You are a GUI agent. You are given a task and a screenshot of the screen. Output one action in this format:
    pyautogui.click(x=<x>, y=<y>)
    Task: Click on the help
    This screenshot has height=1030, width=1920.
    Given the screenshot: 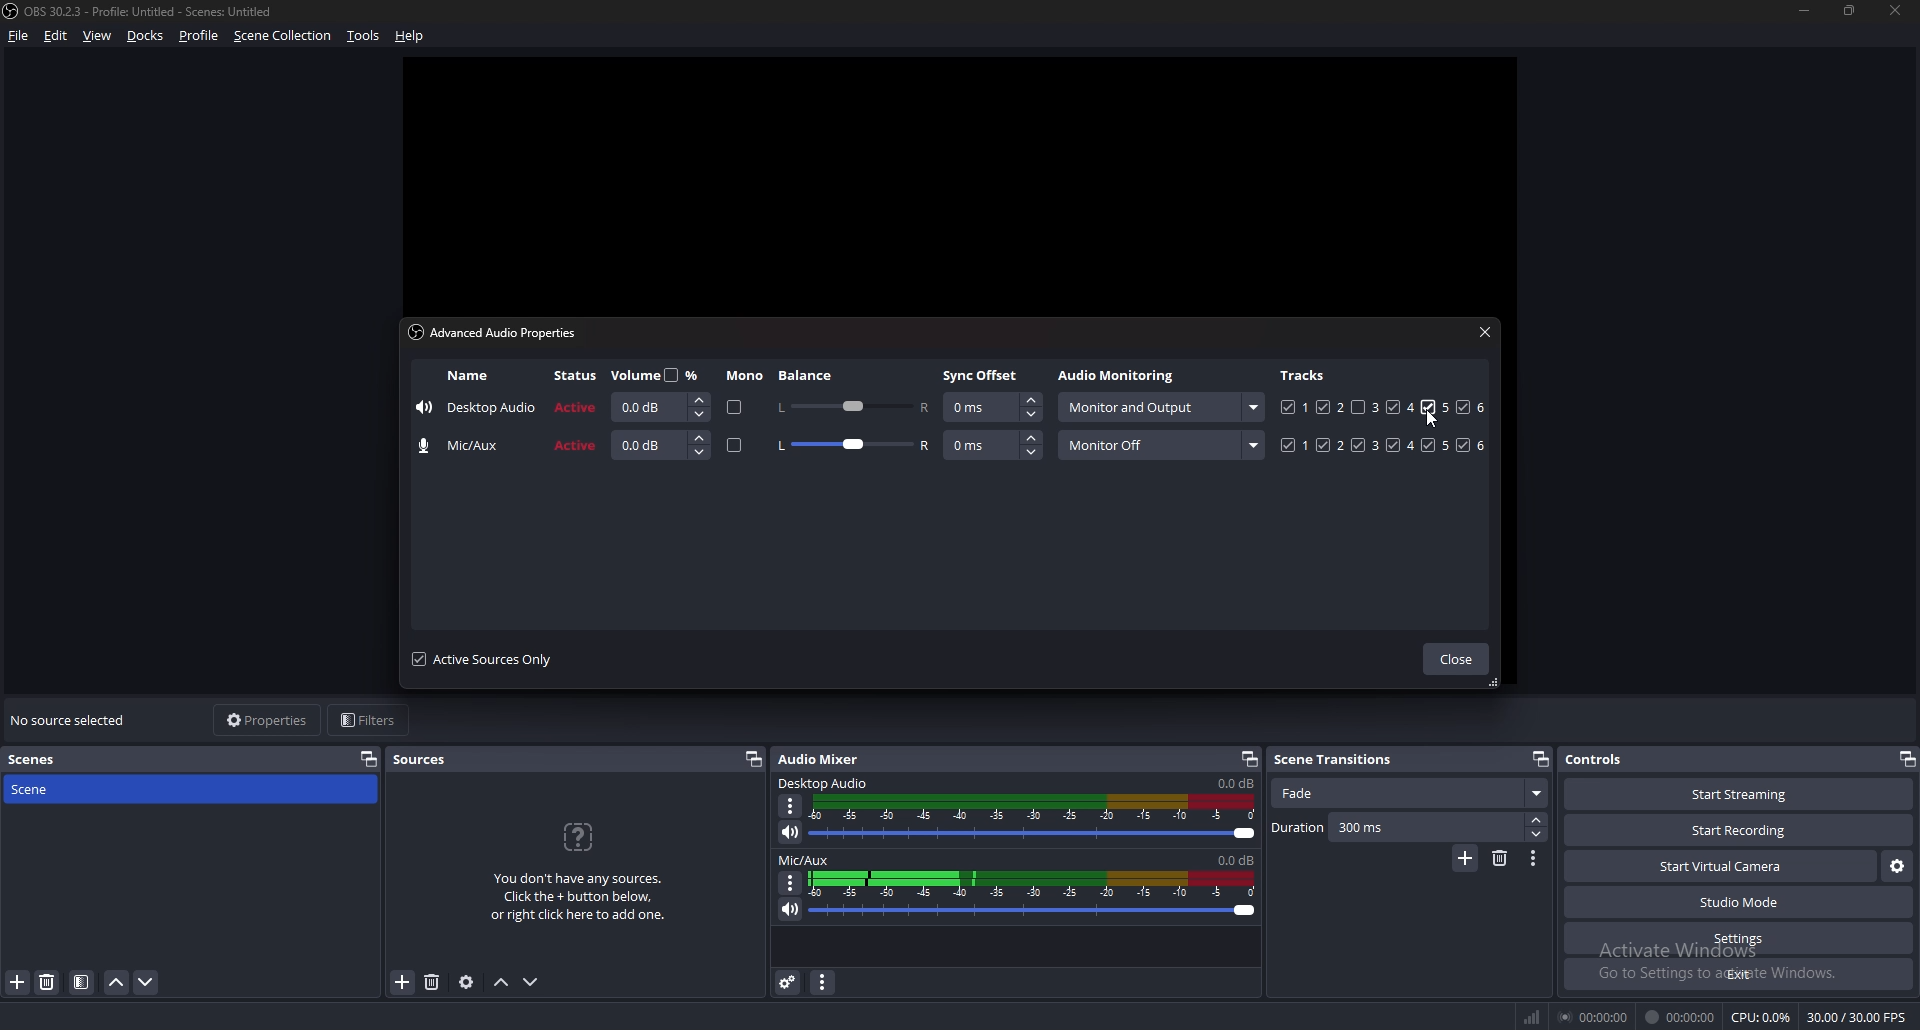 What is the action you would take?
    pyautogui.click(x=413, y=34)
    